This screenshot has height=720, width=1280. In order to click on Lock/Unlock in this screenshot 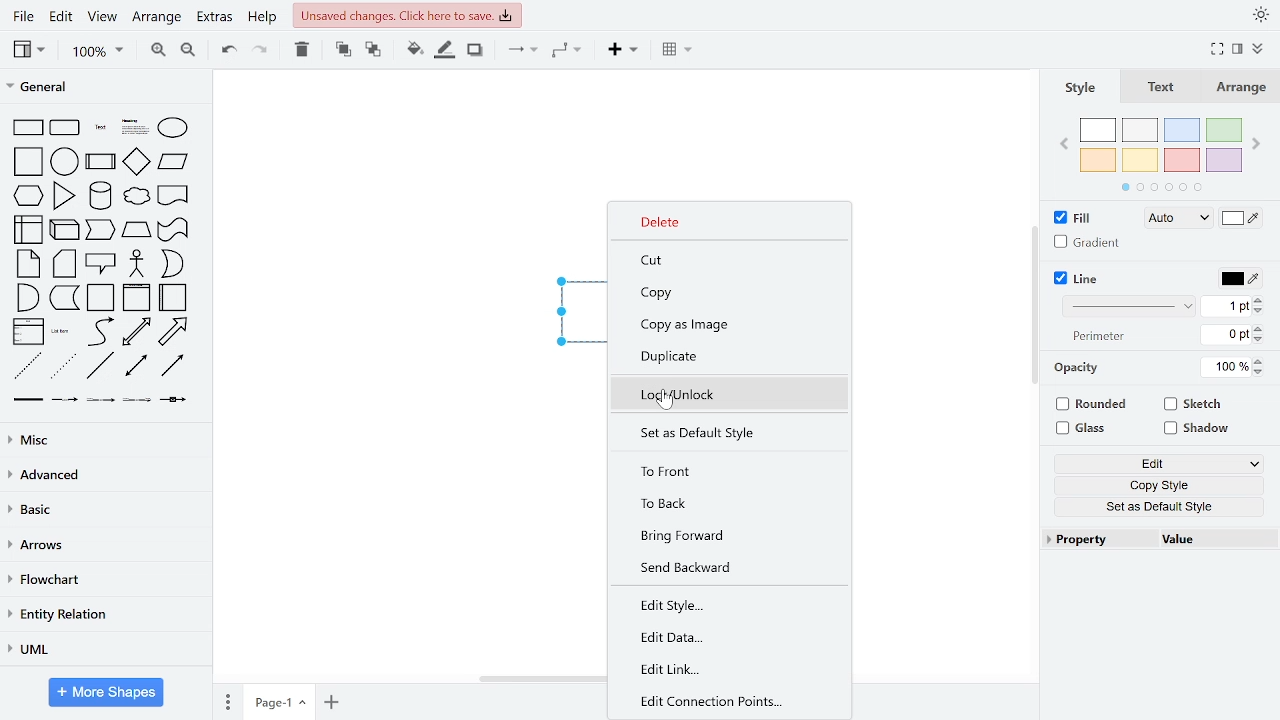, I will do `click(723, 394)`.